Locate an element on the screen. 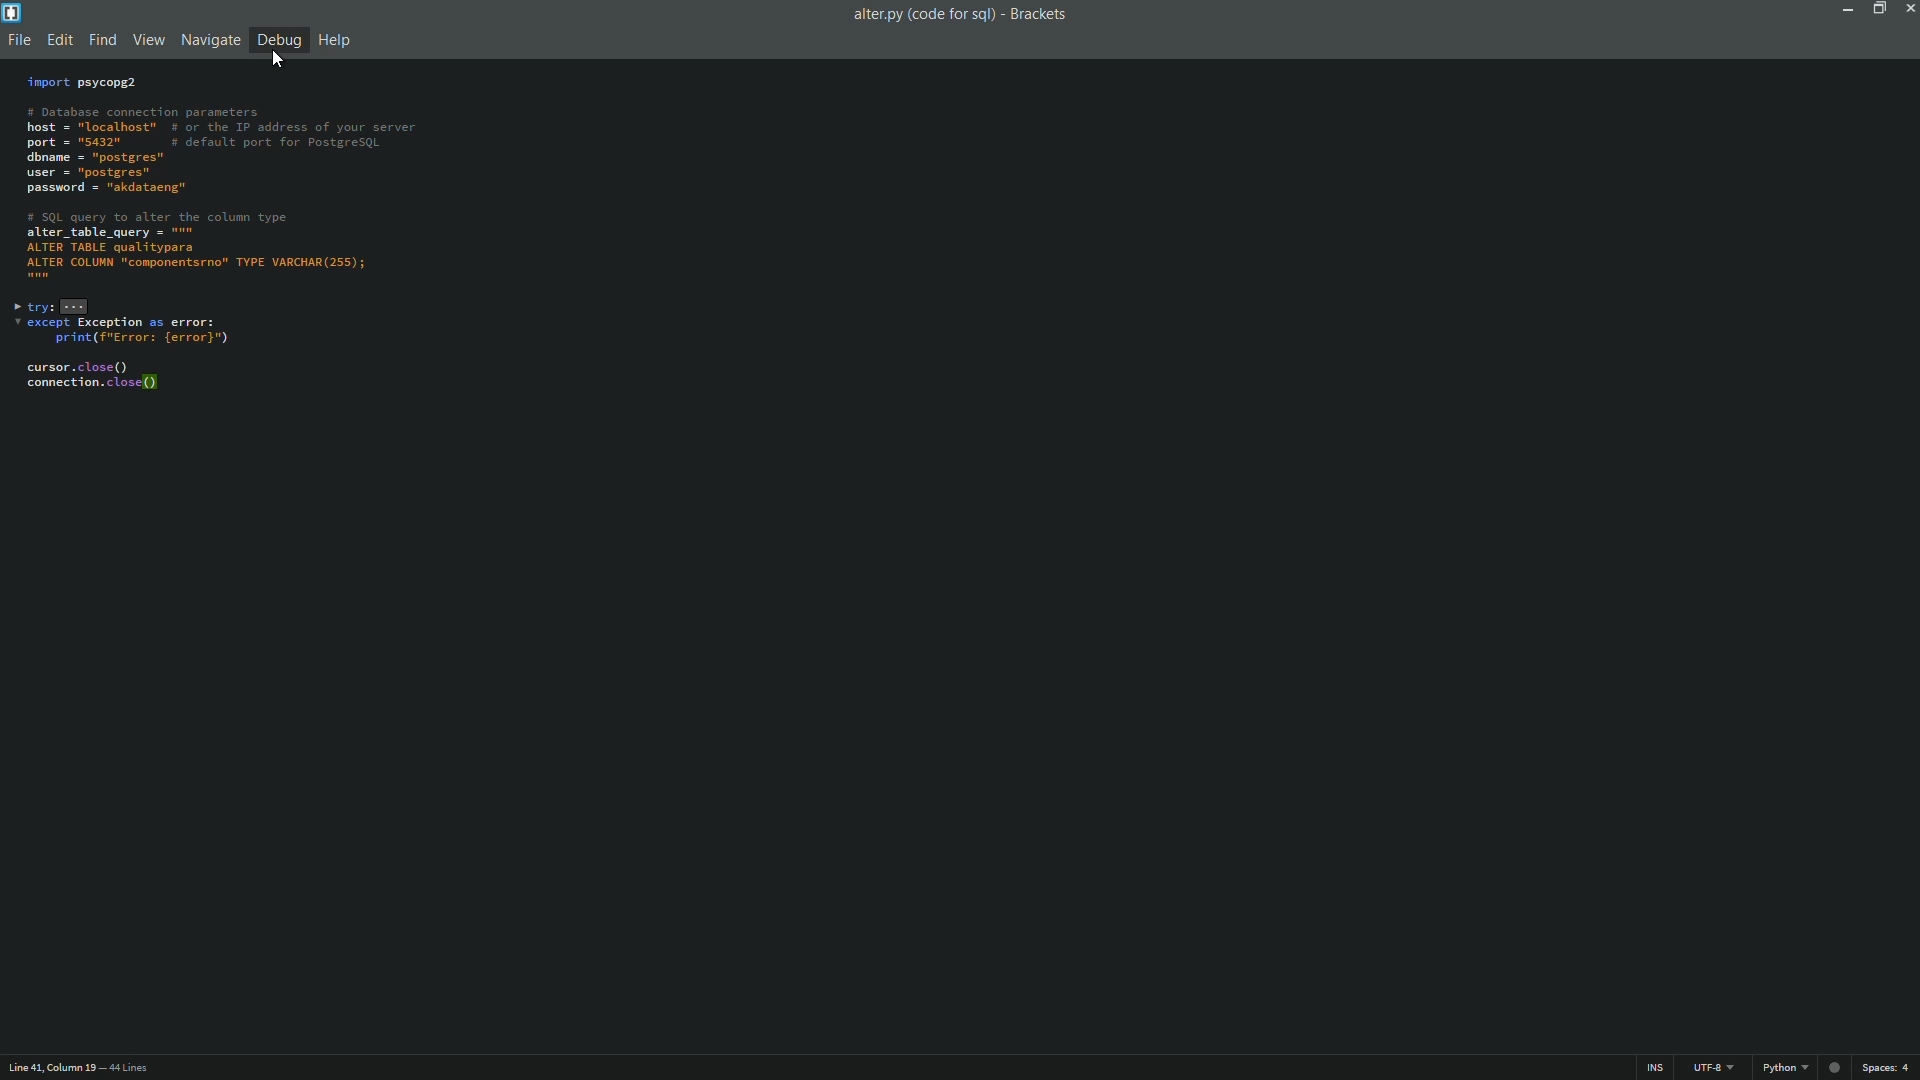 The image size is (1920, 1080). Close app is located at coordinates (1908, 8).